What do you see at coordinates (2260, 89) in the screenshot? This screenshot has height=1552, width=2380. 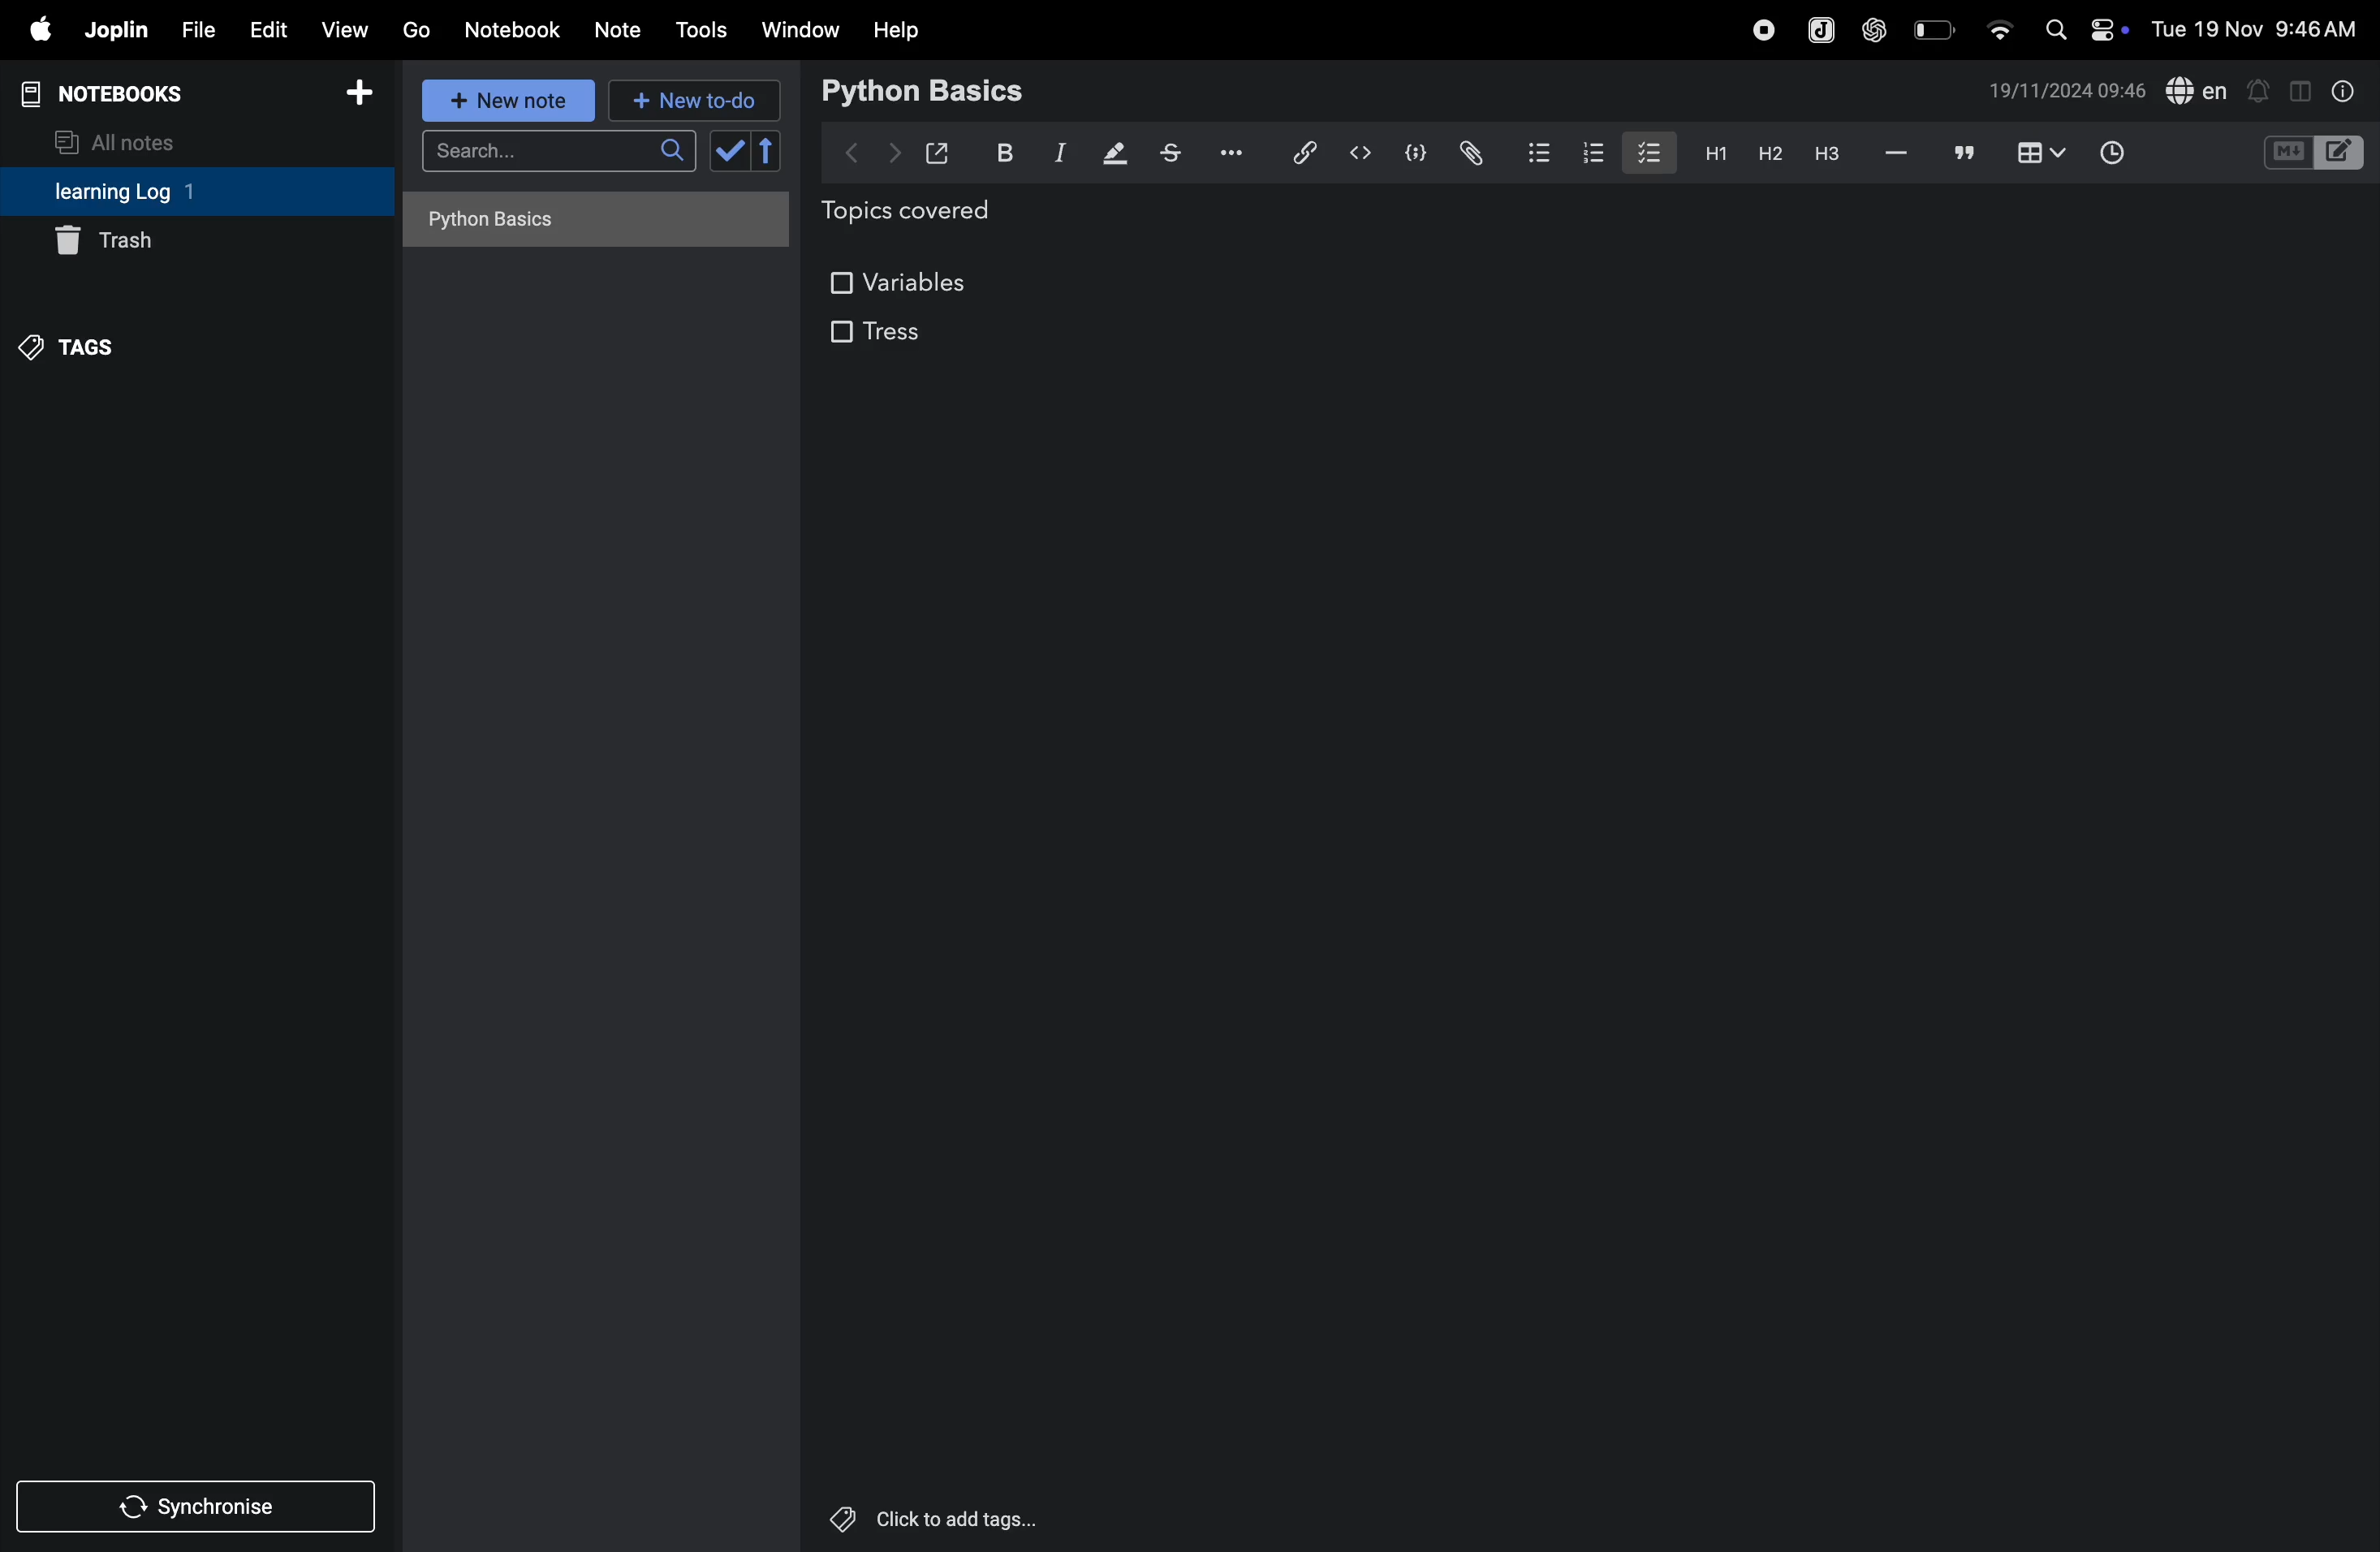 I see `alert` at bounding box center [2260, 89].